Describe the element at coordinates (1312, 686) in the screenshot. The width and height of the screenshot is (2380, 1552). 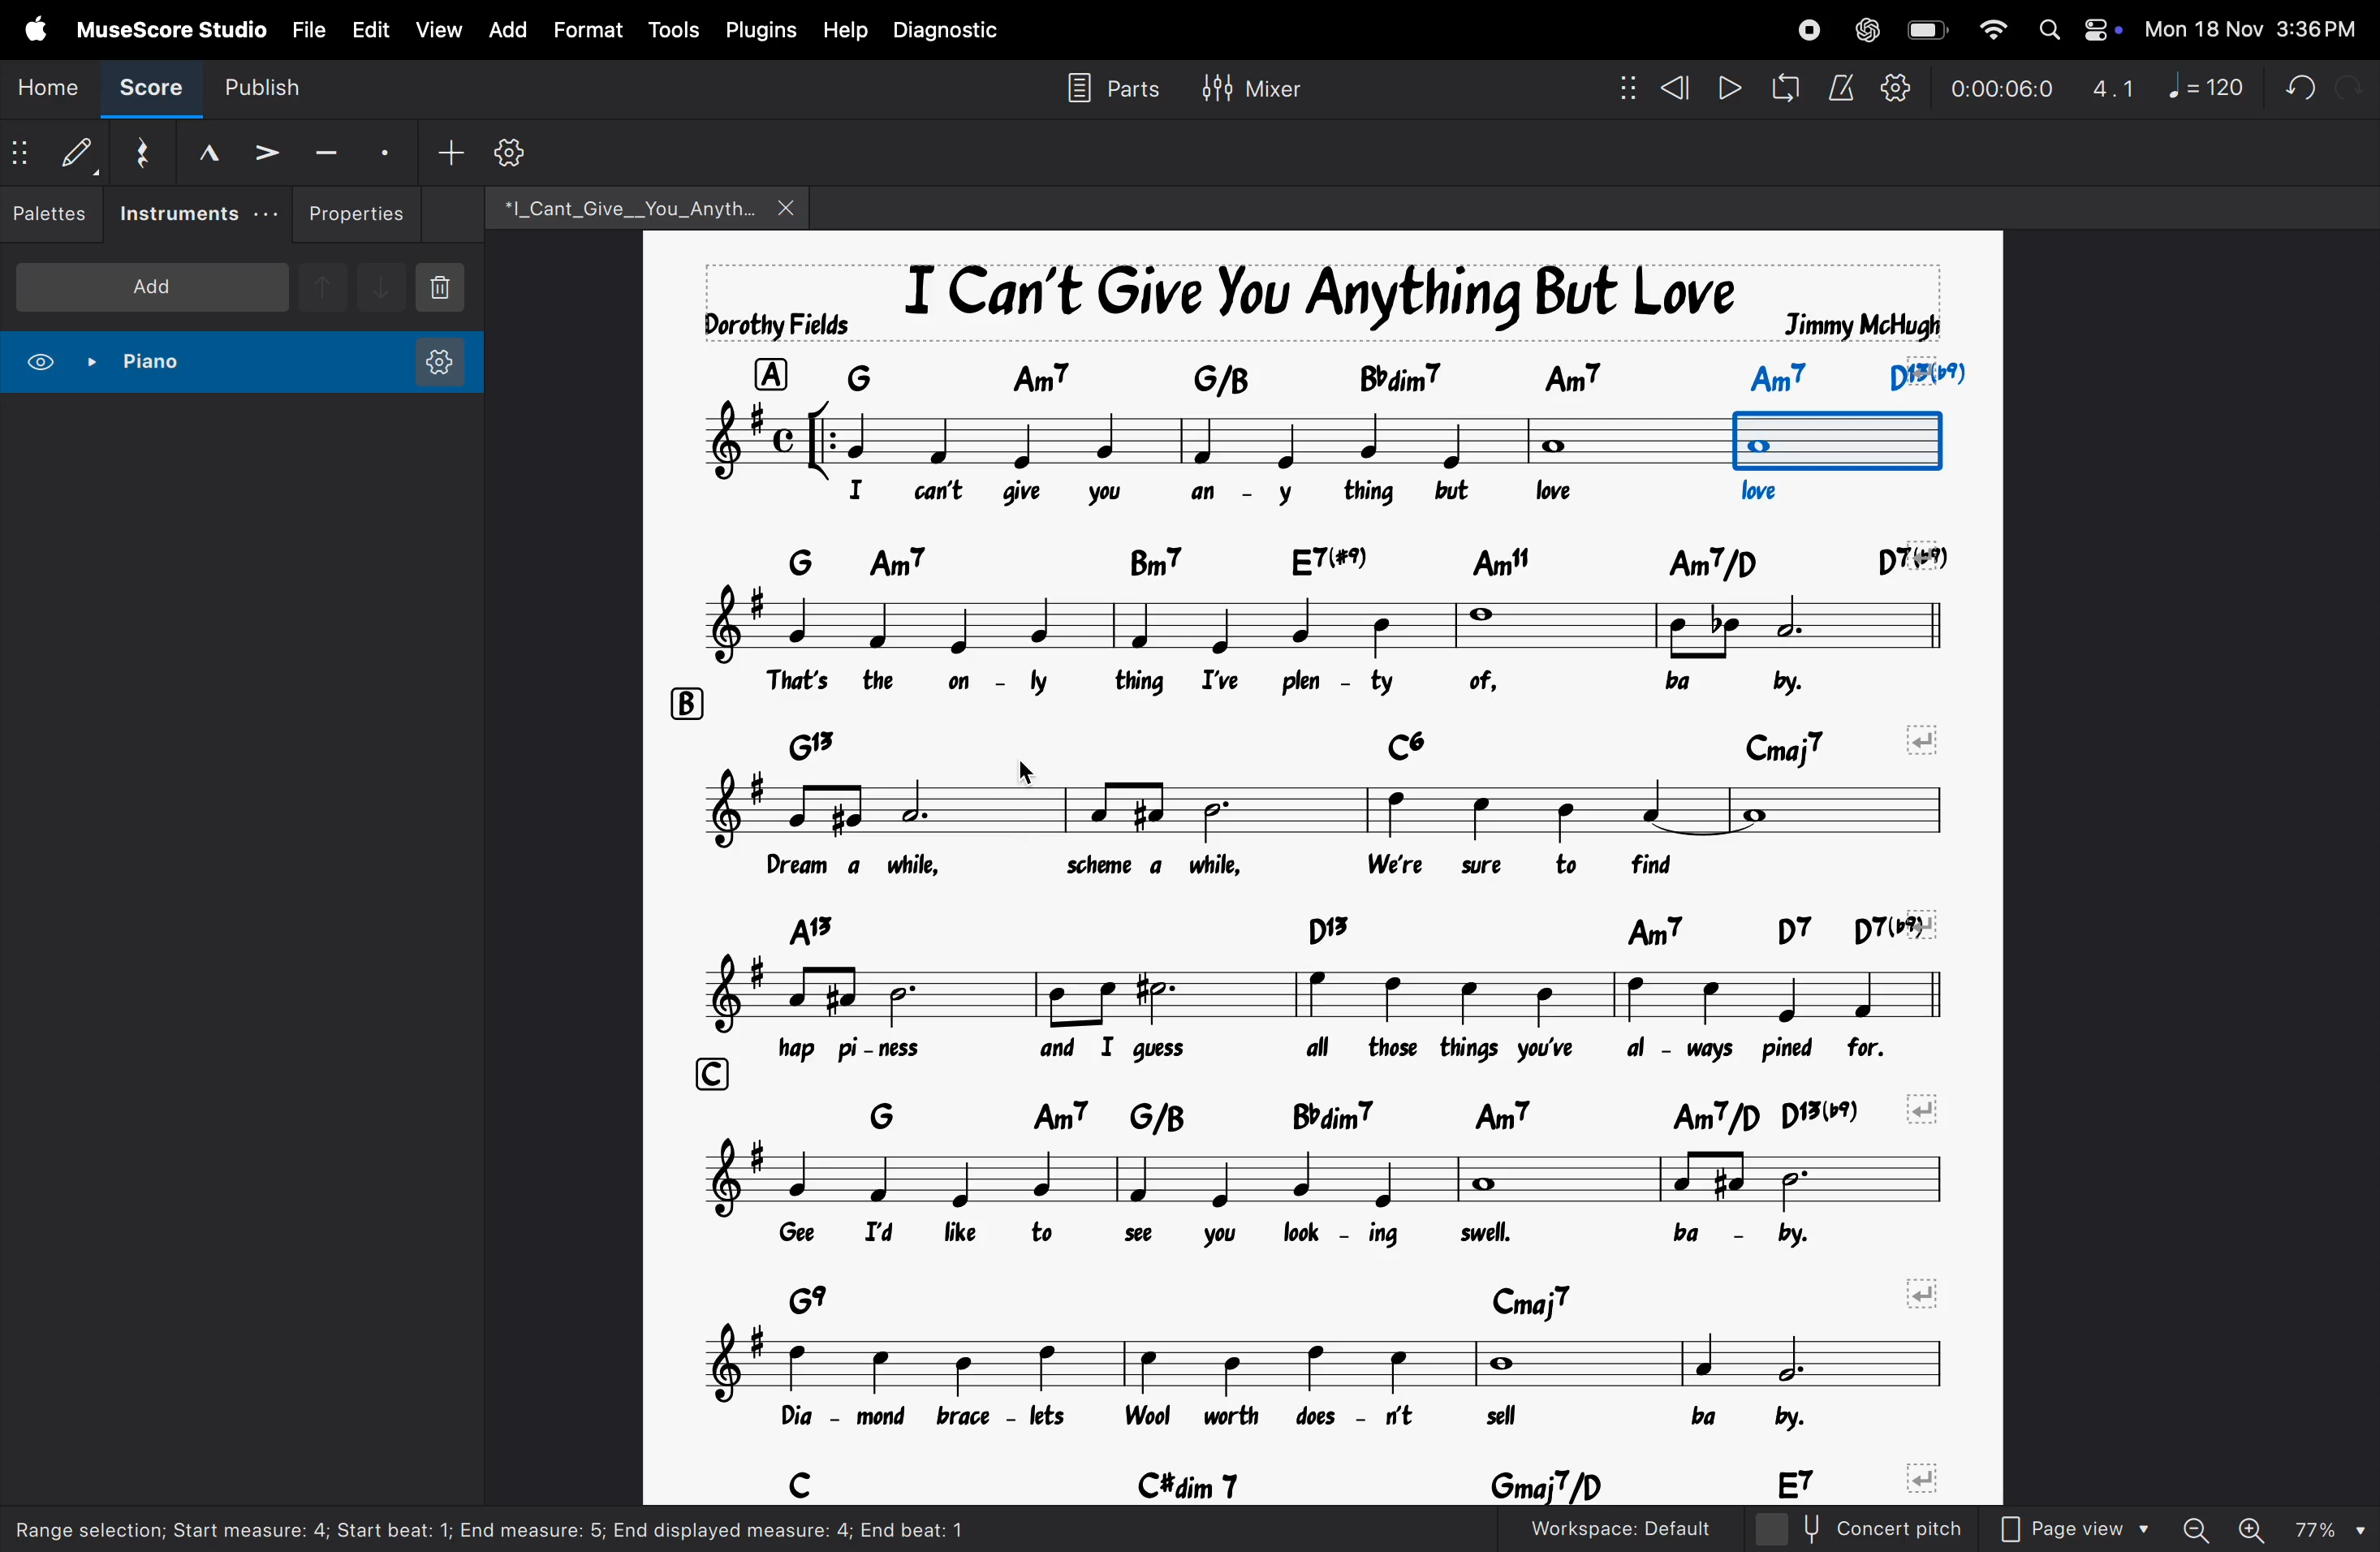
I see `lyrics` at that location.